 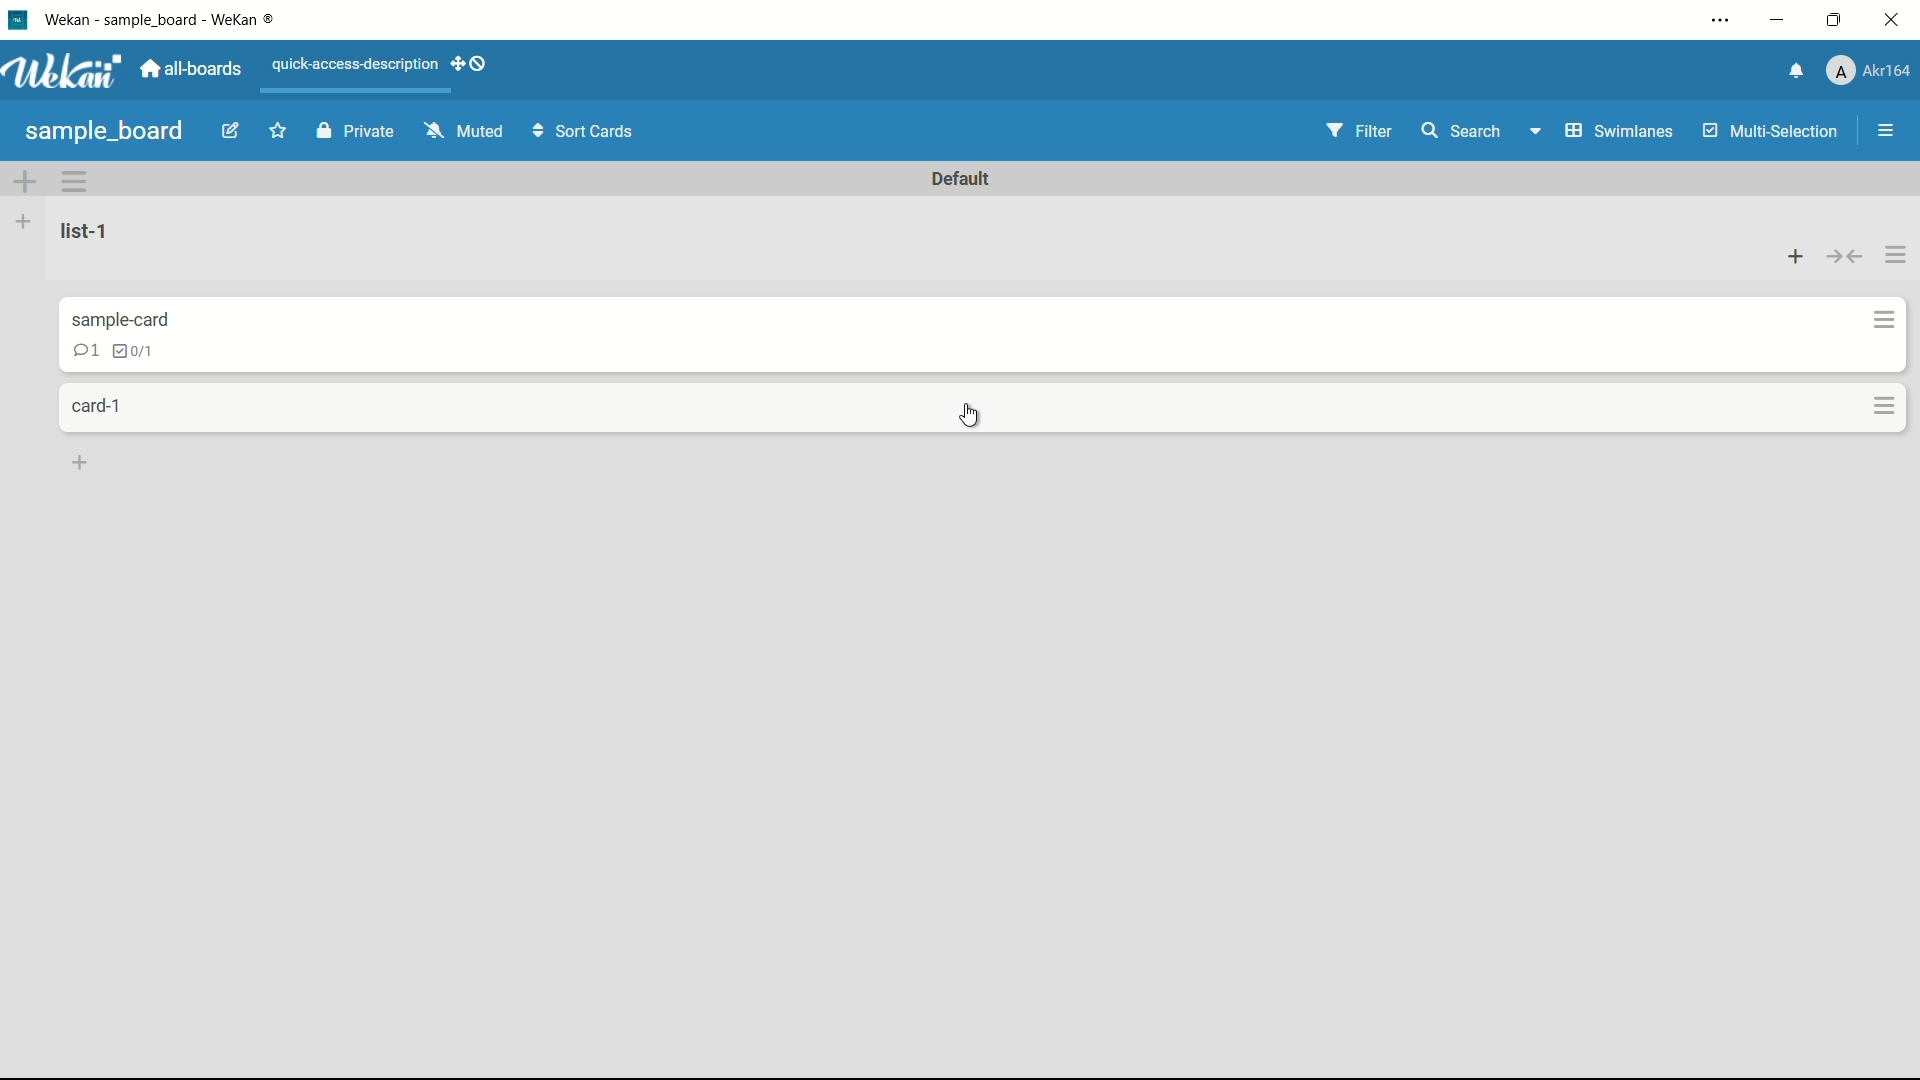 What do you see at coordinates (25, 222) in the screenshot?
I see `add list` at bounding box center [25, 222].